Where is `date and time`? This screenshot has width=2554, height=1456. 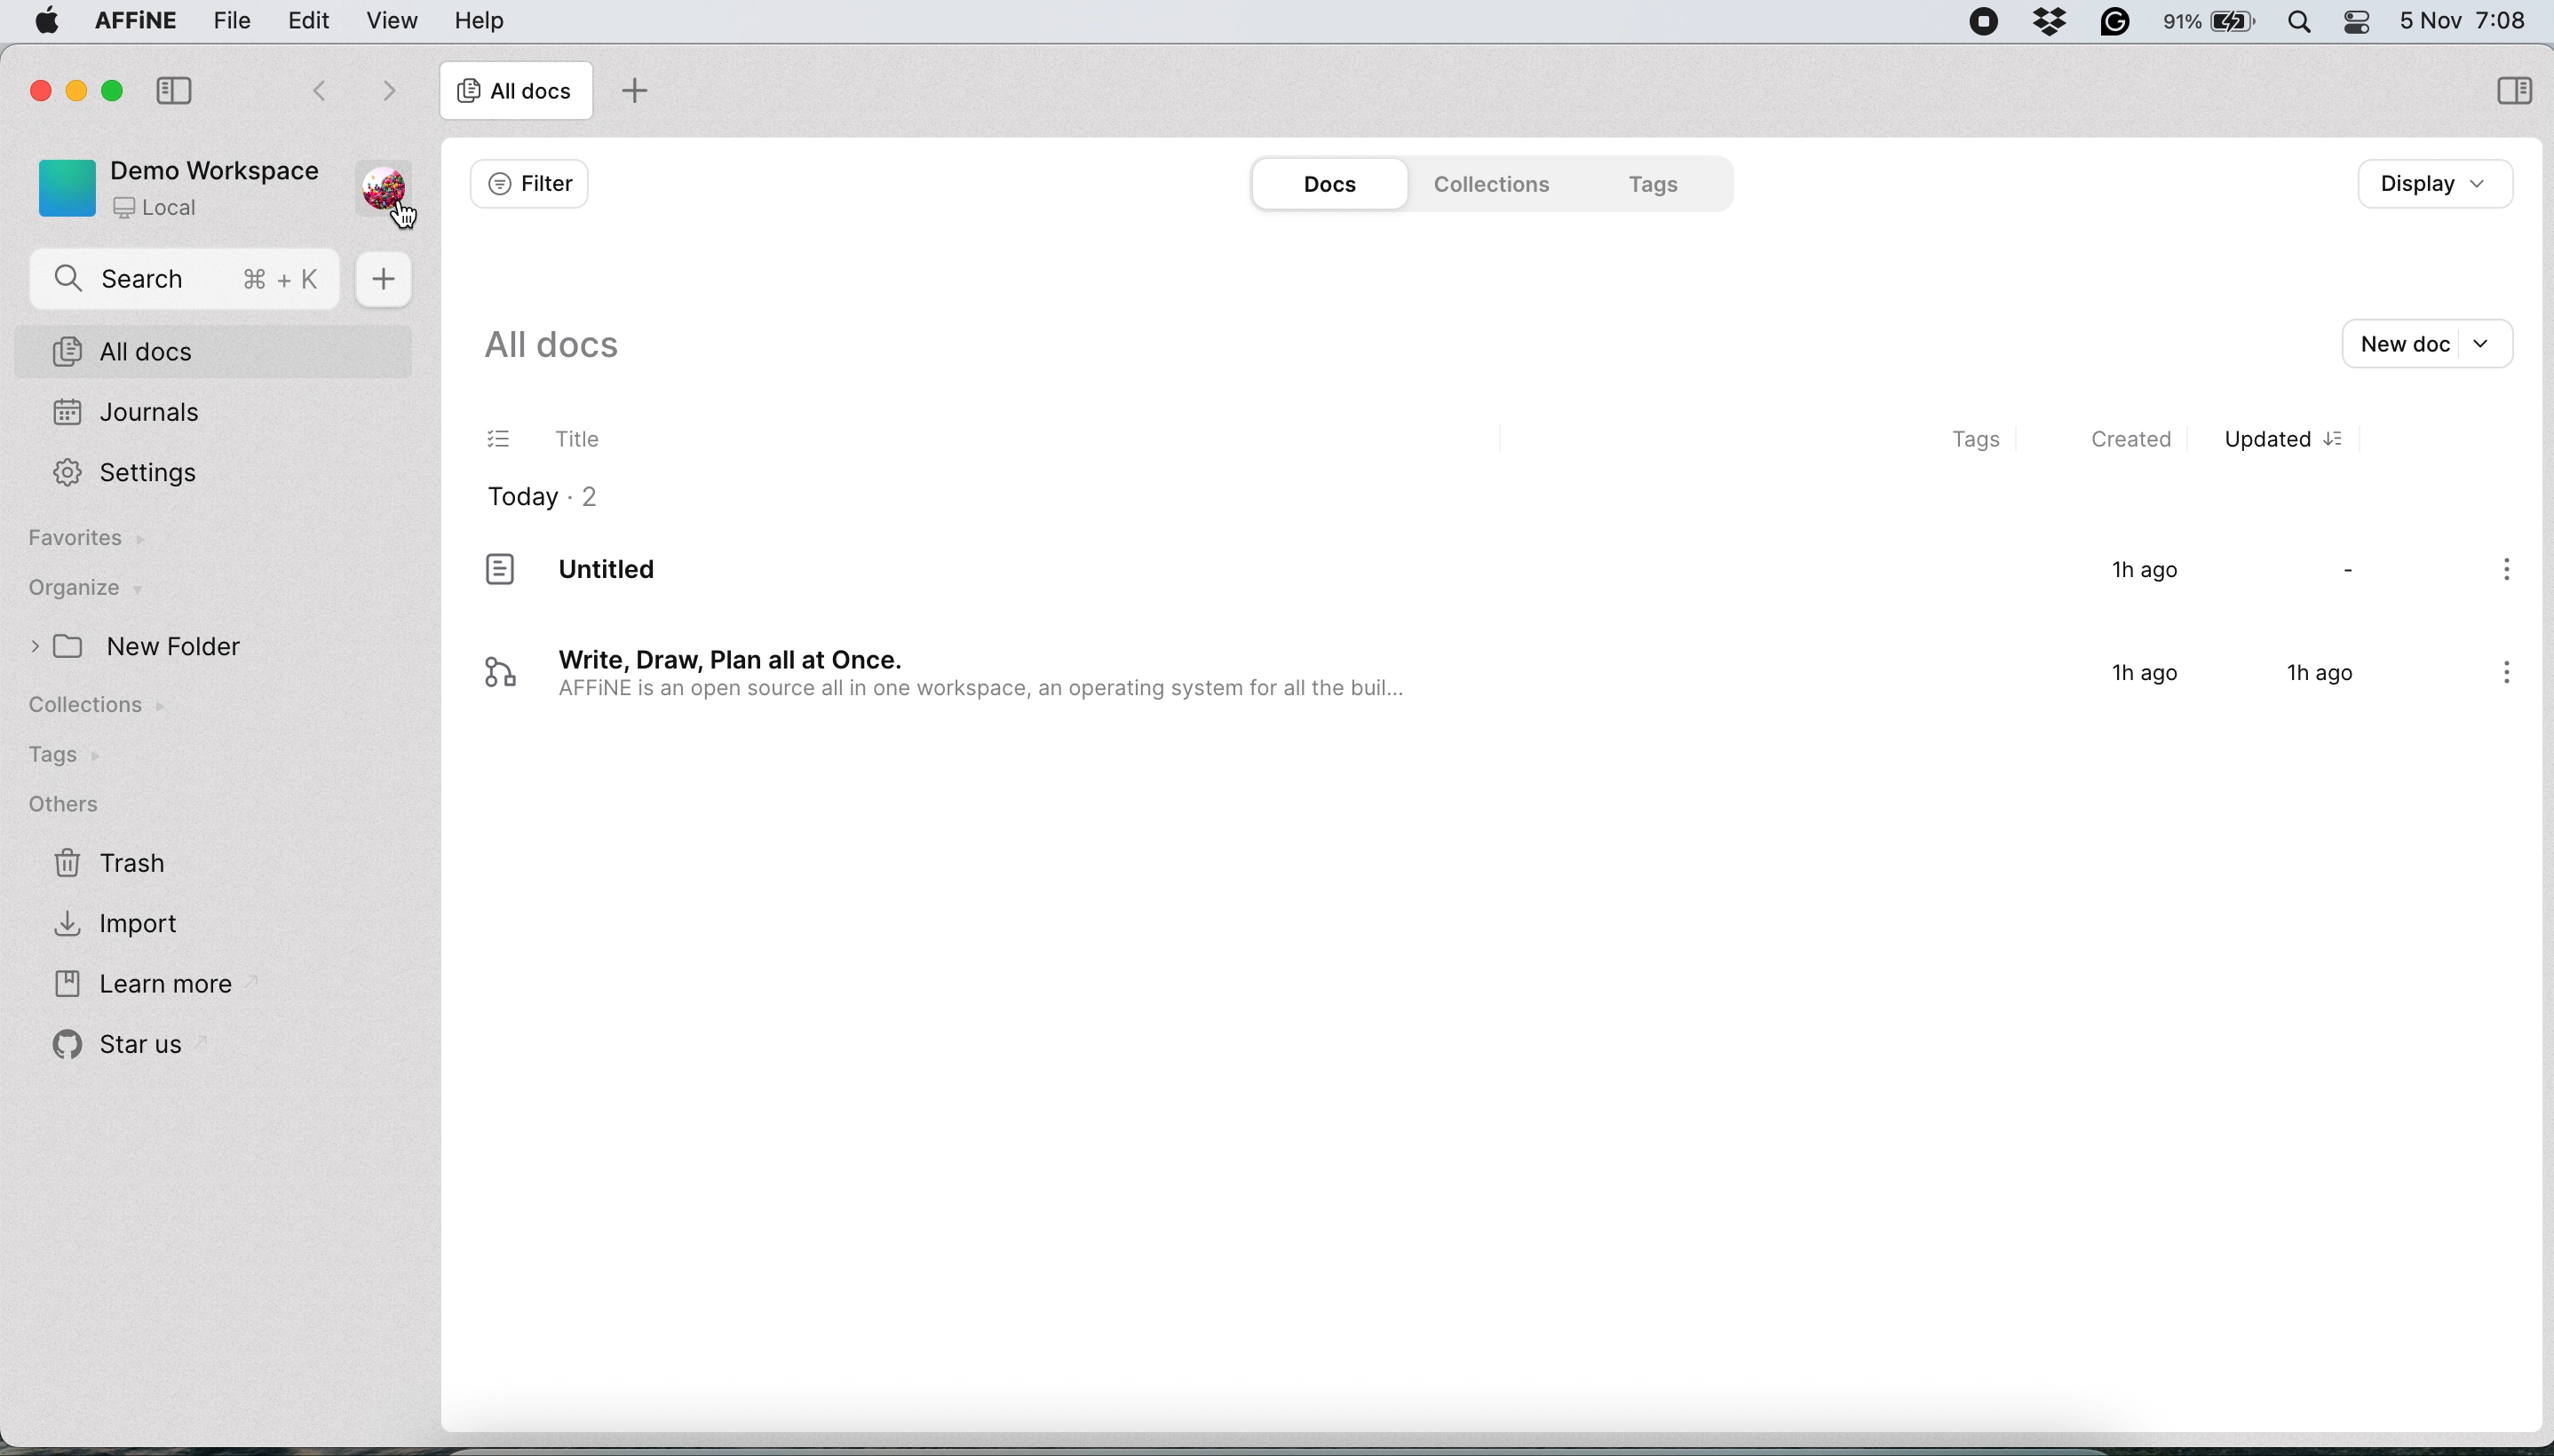
date and time is located at coordinates (2470, 19).